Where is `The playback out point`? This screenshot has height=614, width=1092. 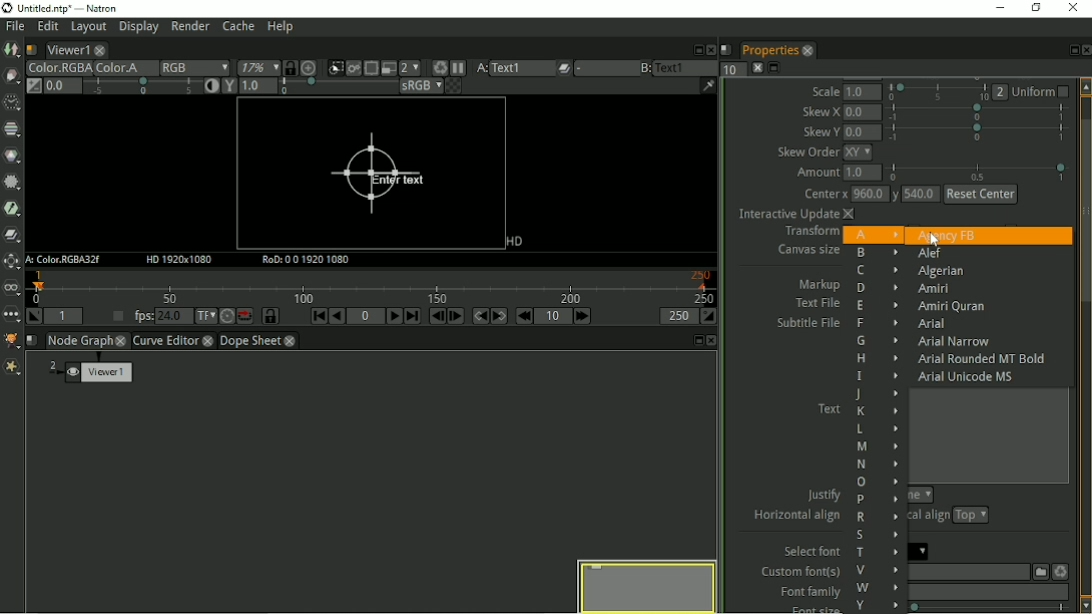 The playback out point is located at coordinates (678, 316).